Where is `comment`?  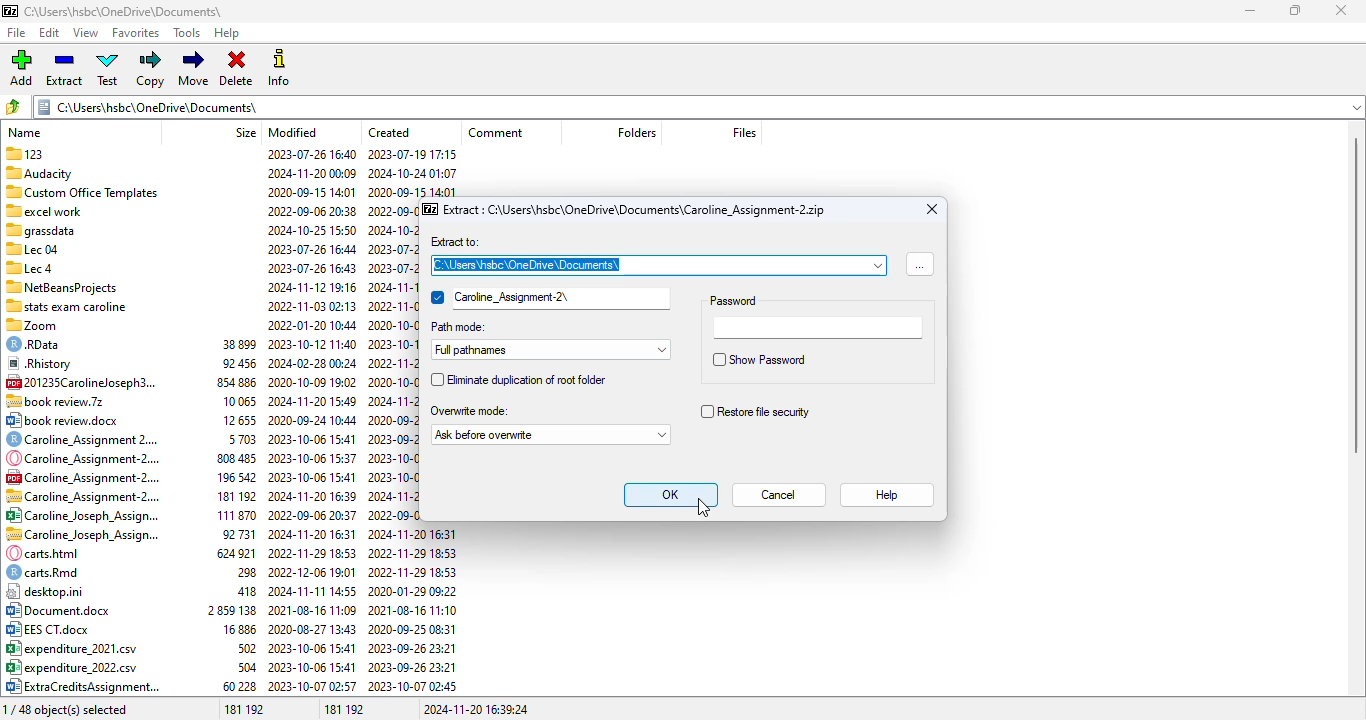 comment is located at coordinates (495, 132).